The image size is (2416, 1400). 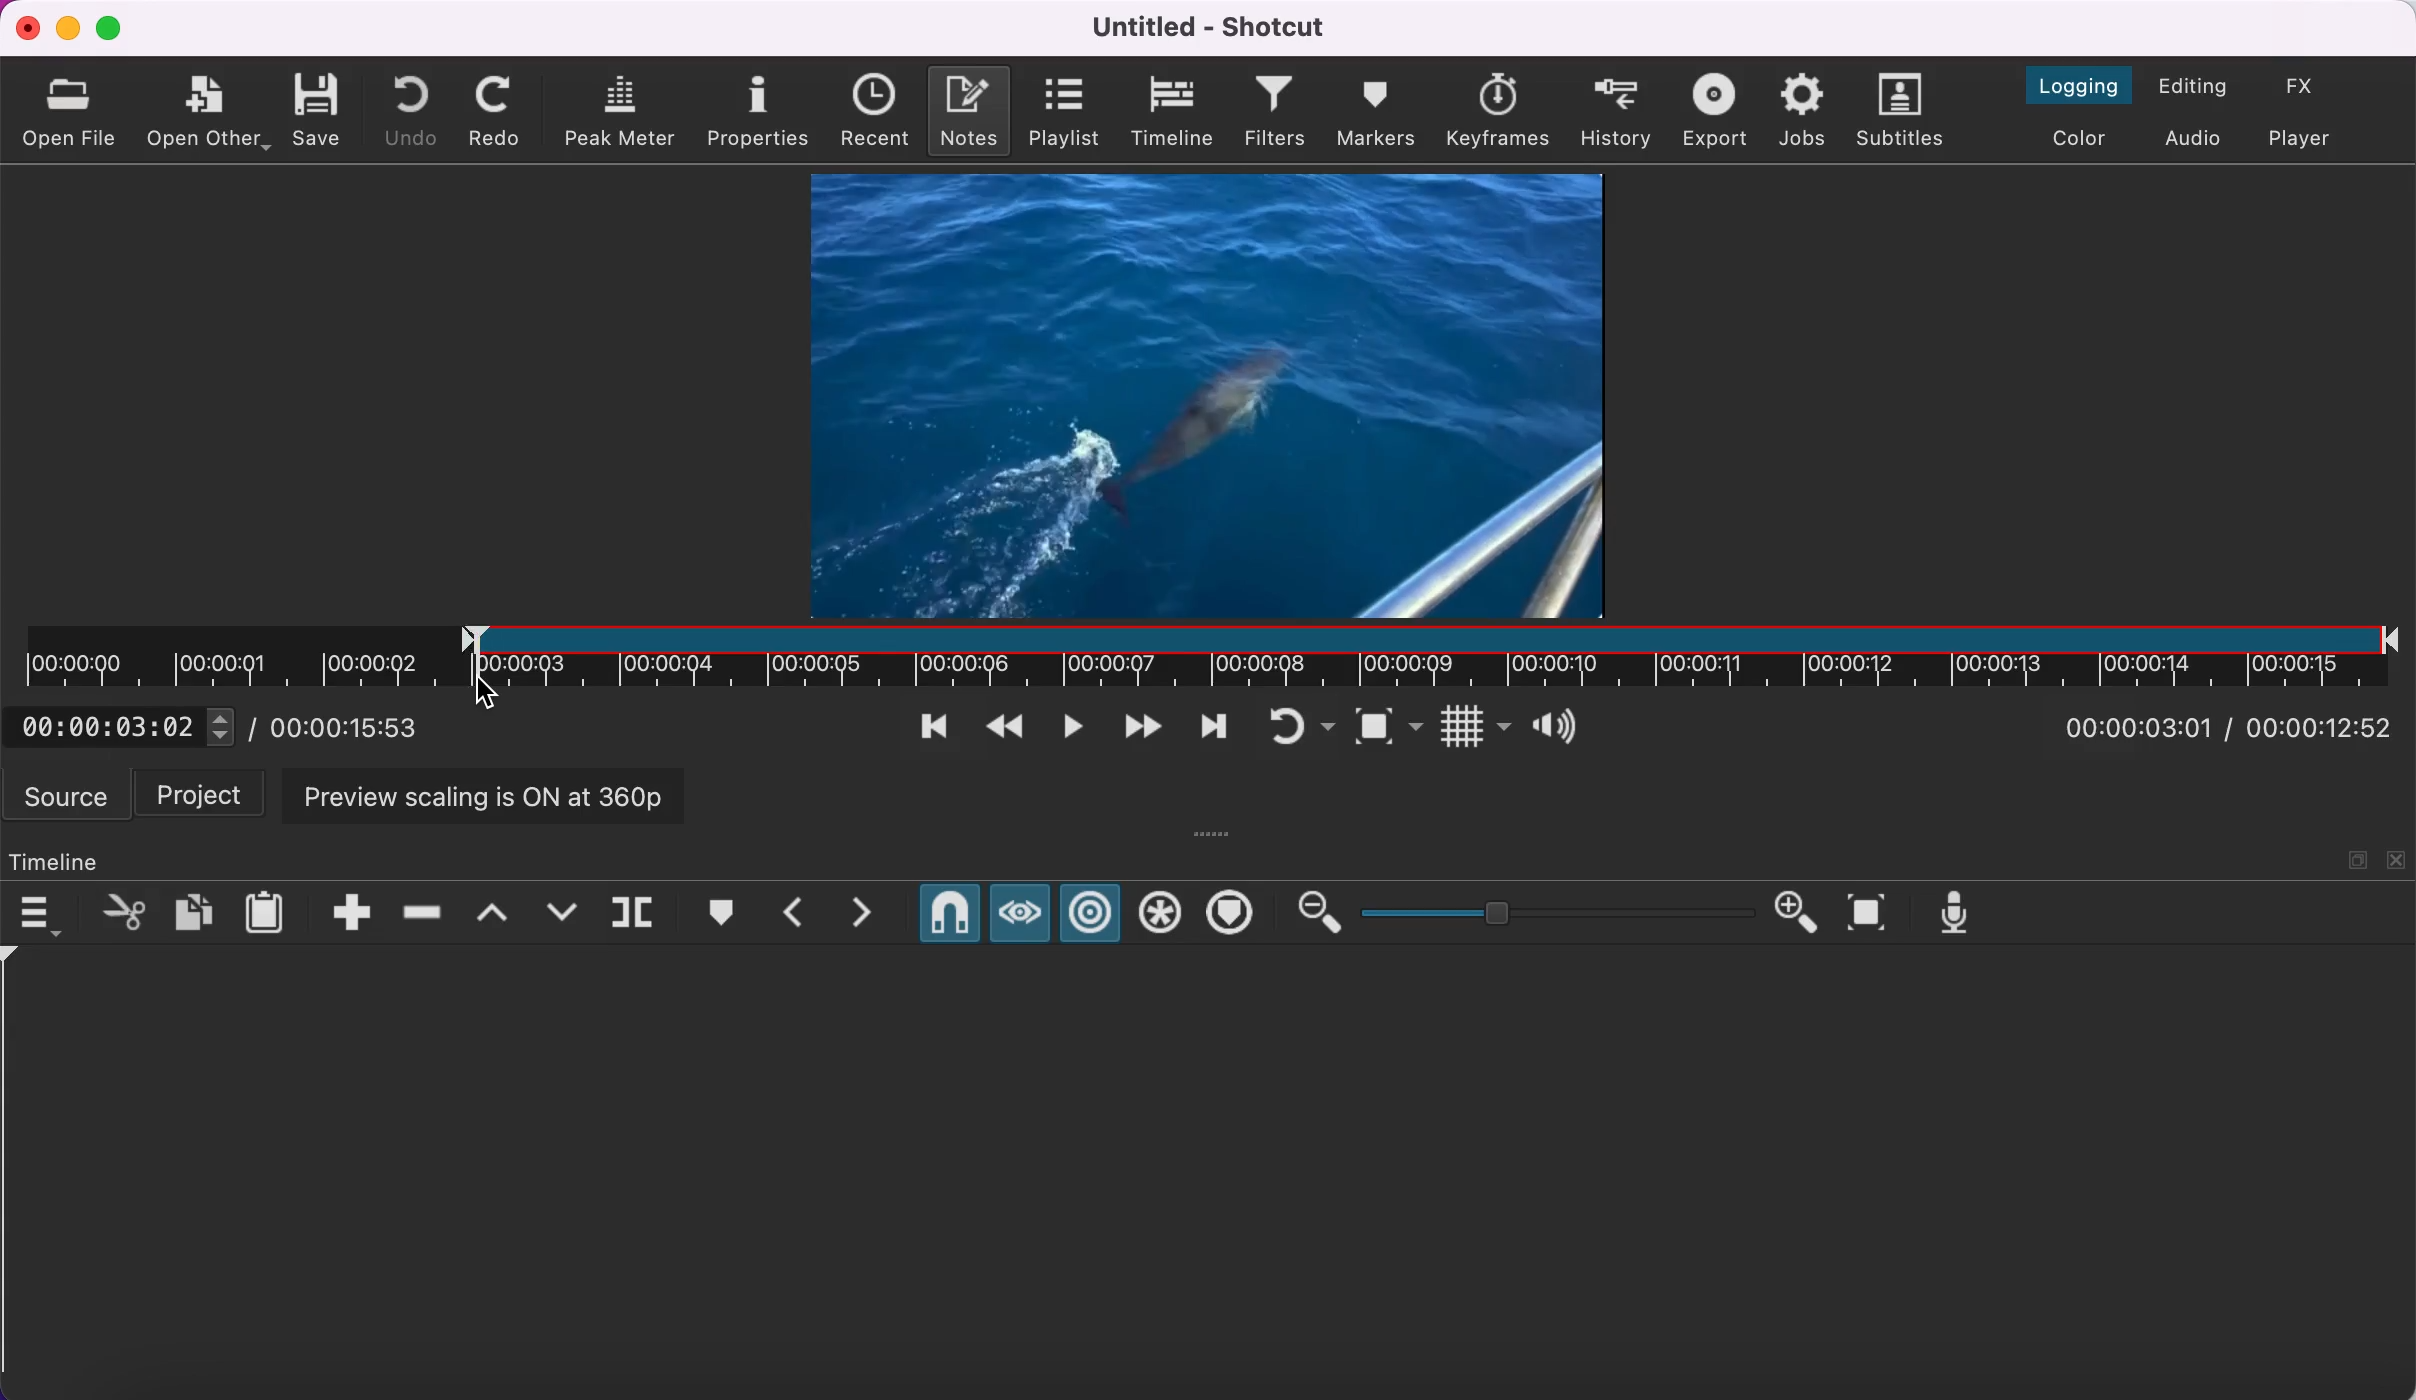 I want to click on minimize, so click(x=69, y=29).